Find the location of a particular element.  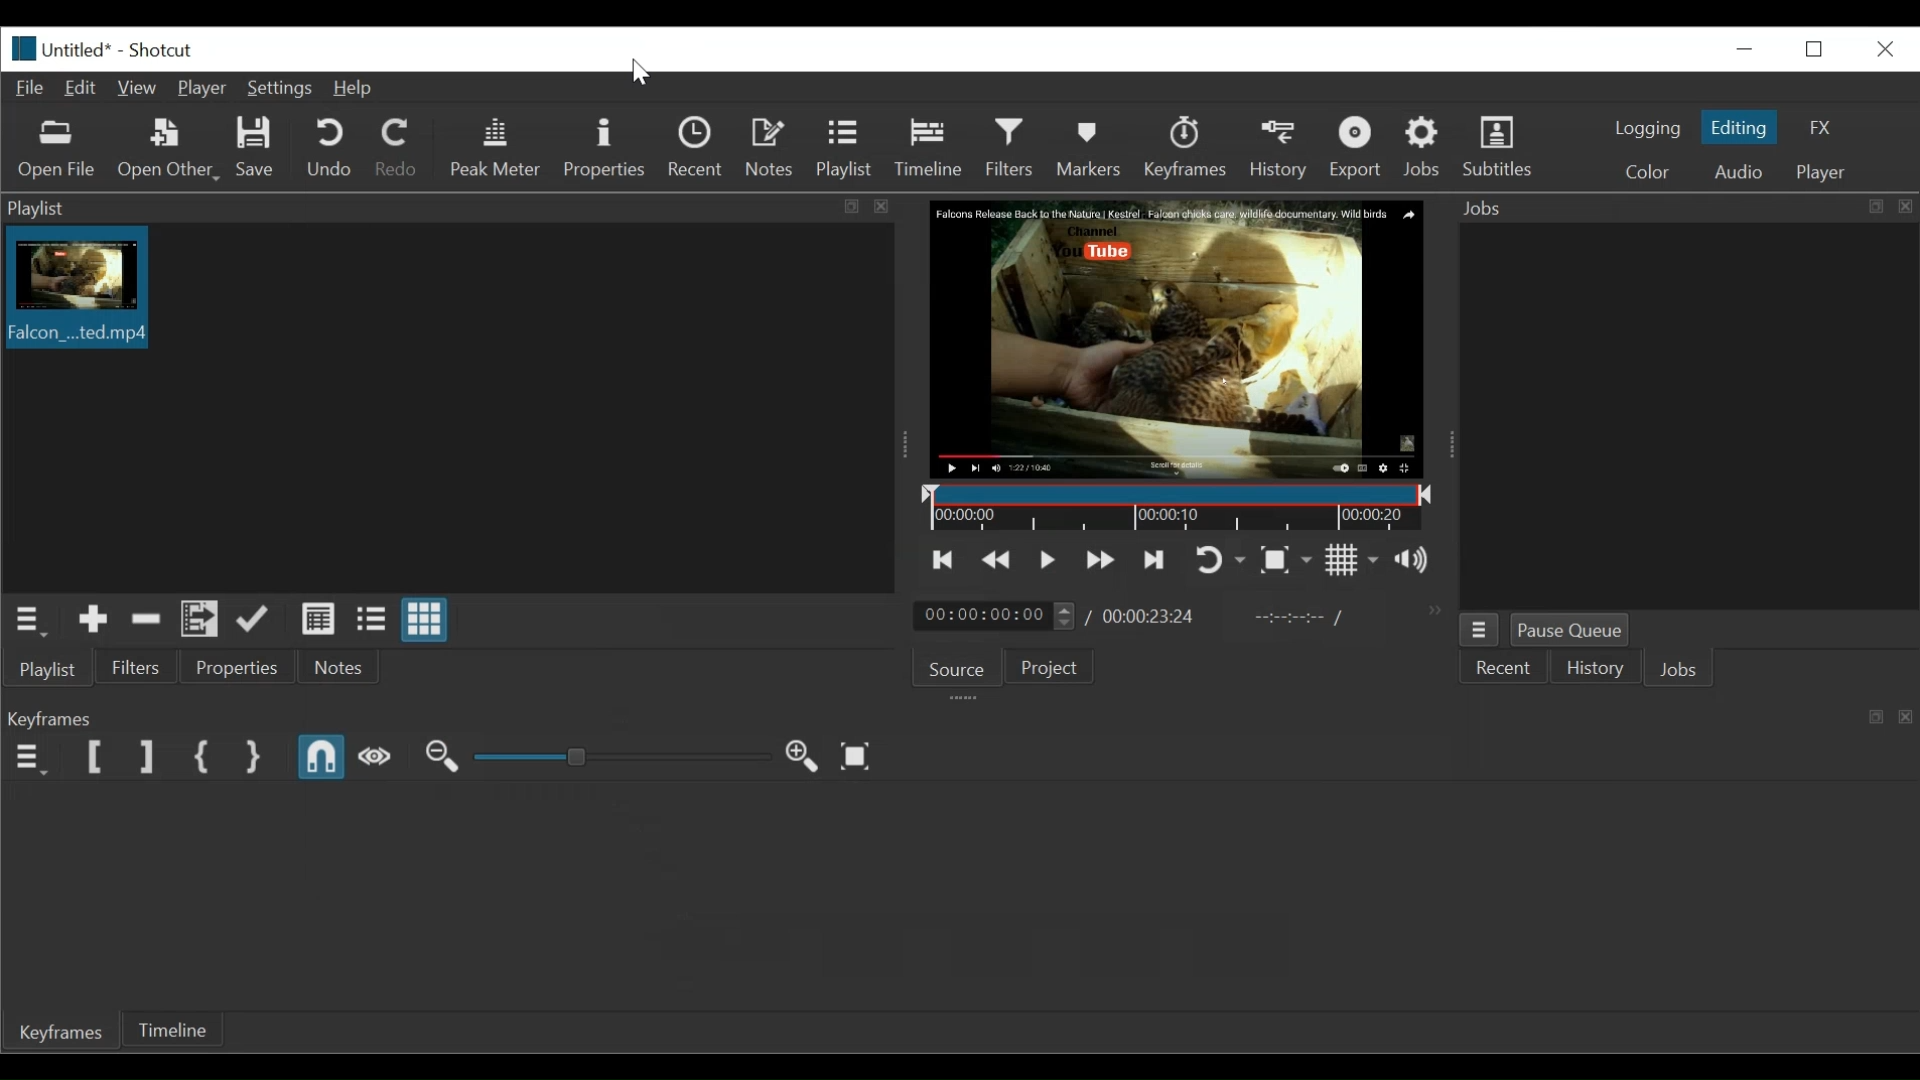

Snap is located at coordinates (321, 759).